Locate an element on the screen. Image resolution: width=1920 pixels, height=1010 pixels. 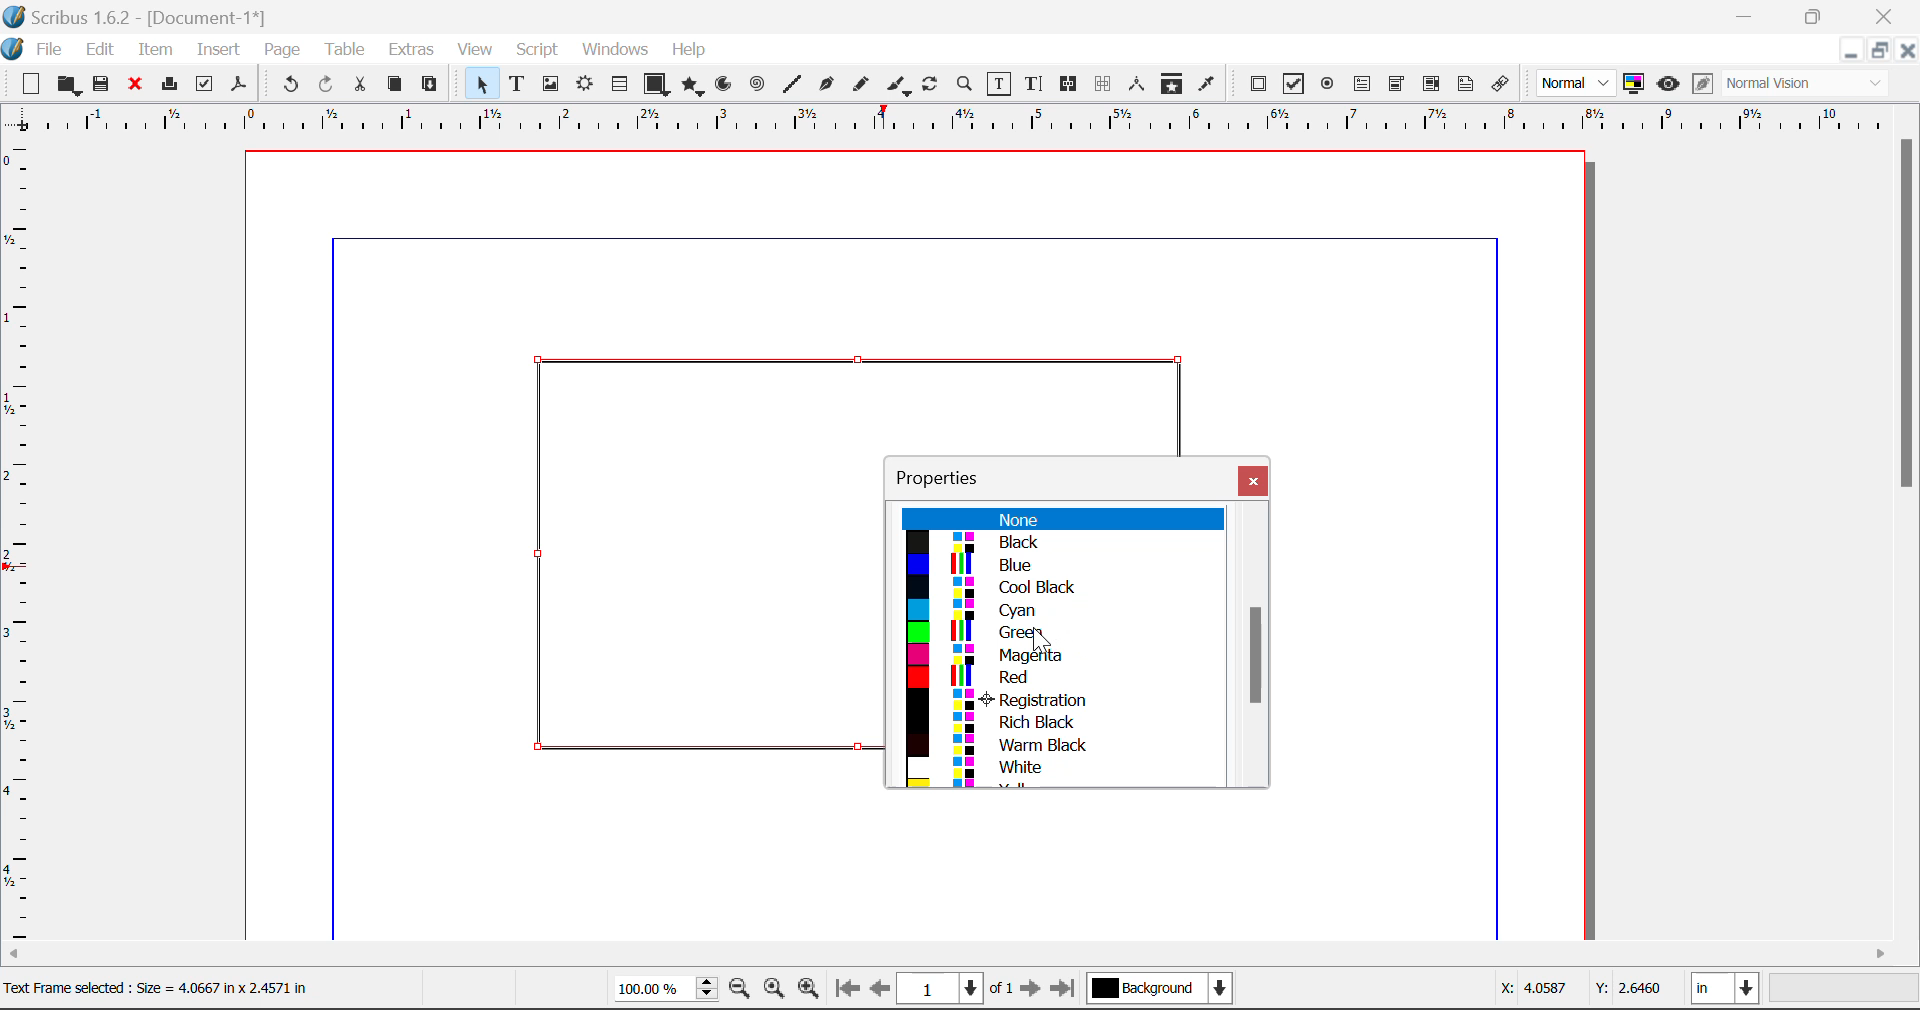
Undo is located at coordinates (287, 85).